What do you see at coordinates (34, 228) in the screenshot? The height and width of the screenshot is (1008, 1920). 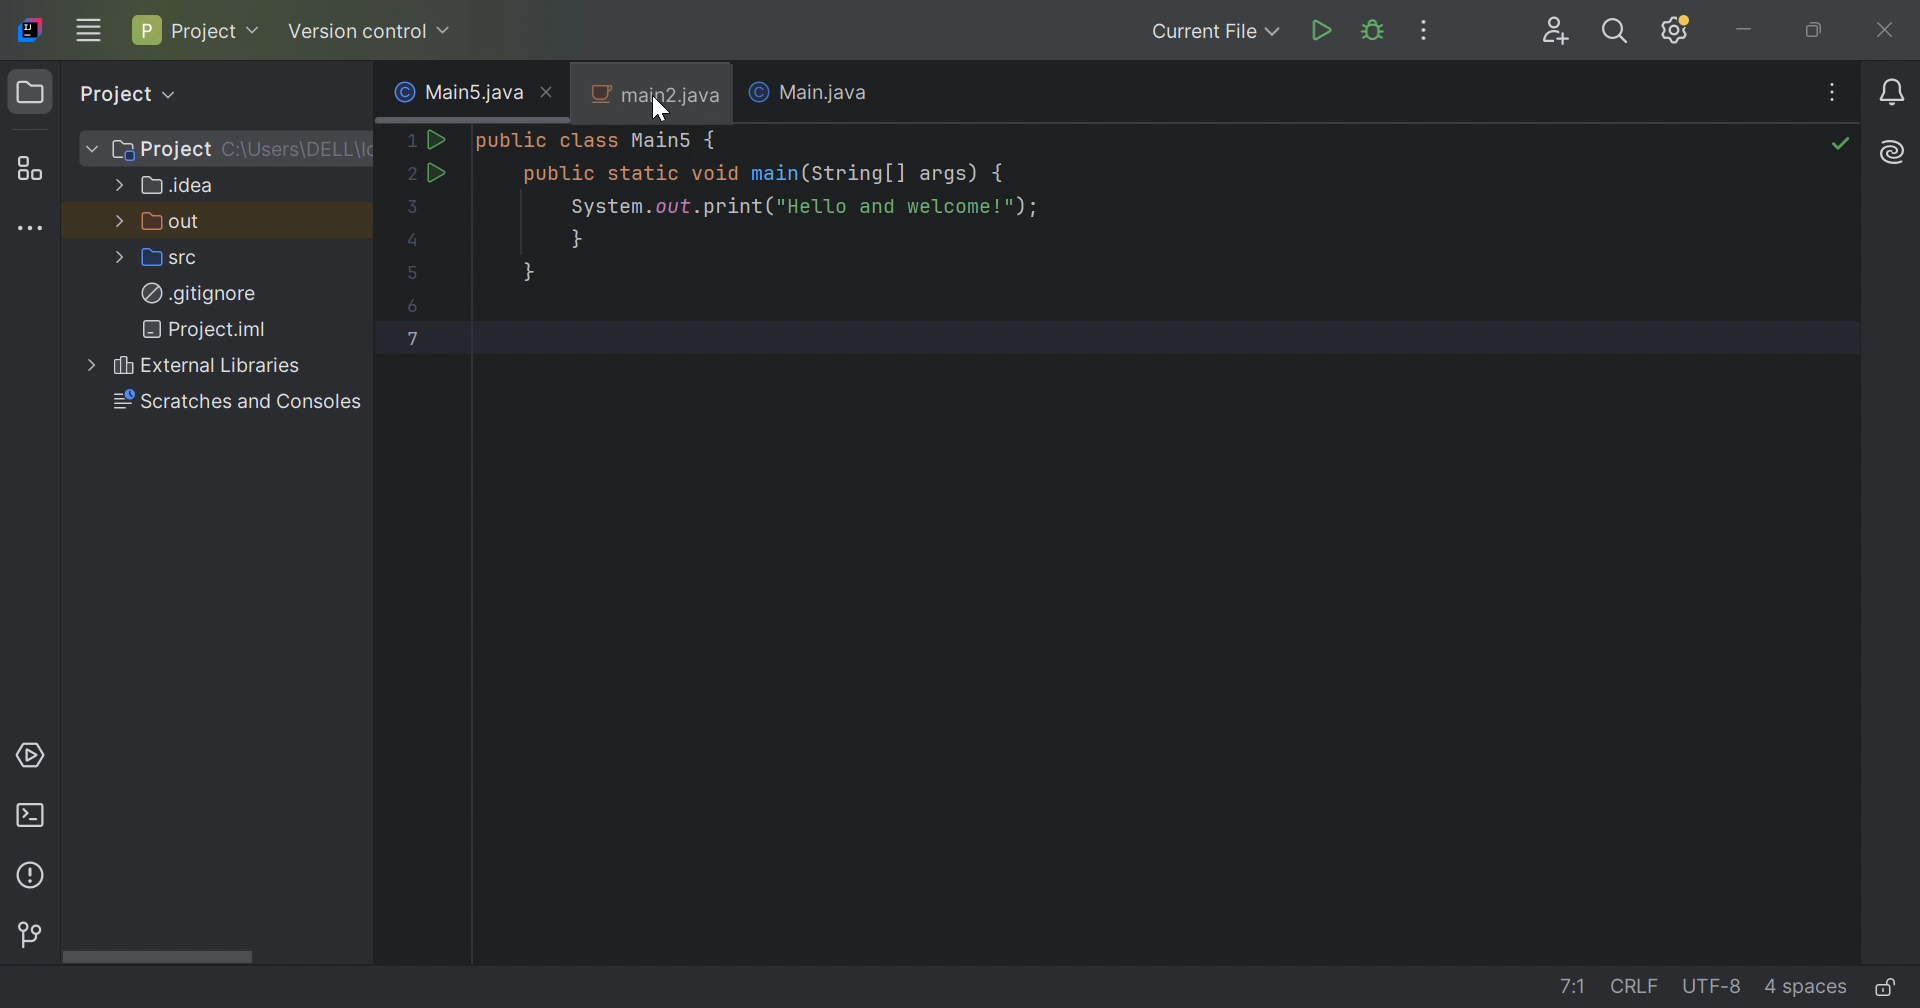 I see `More tool windows` at bounding box center [34, 228].